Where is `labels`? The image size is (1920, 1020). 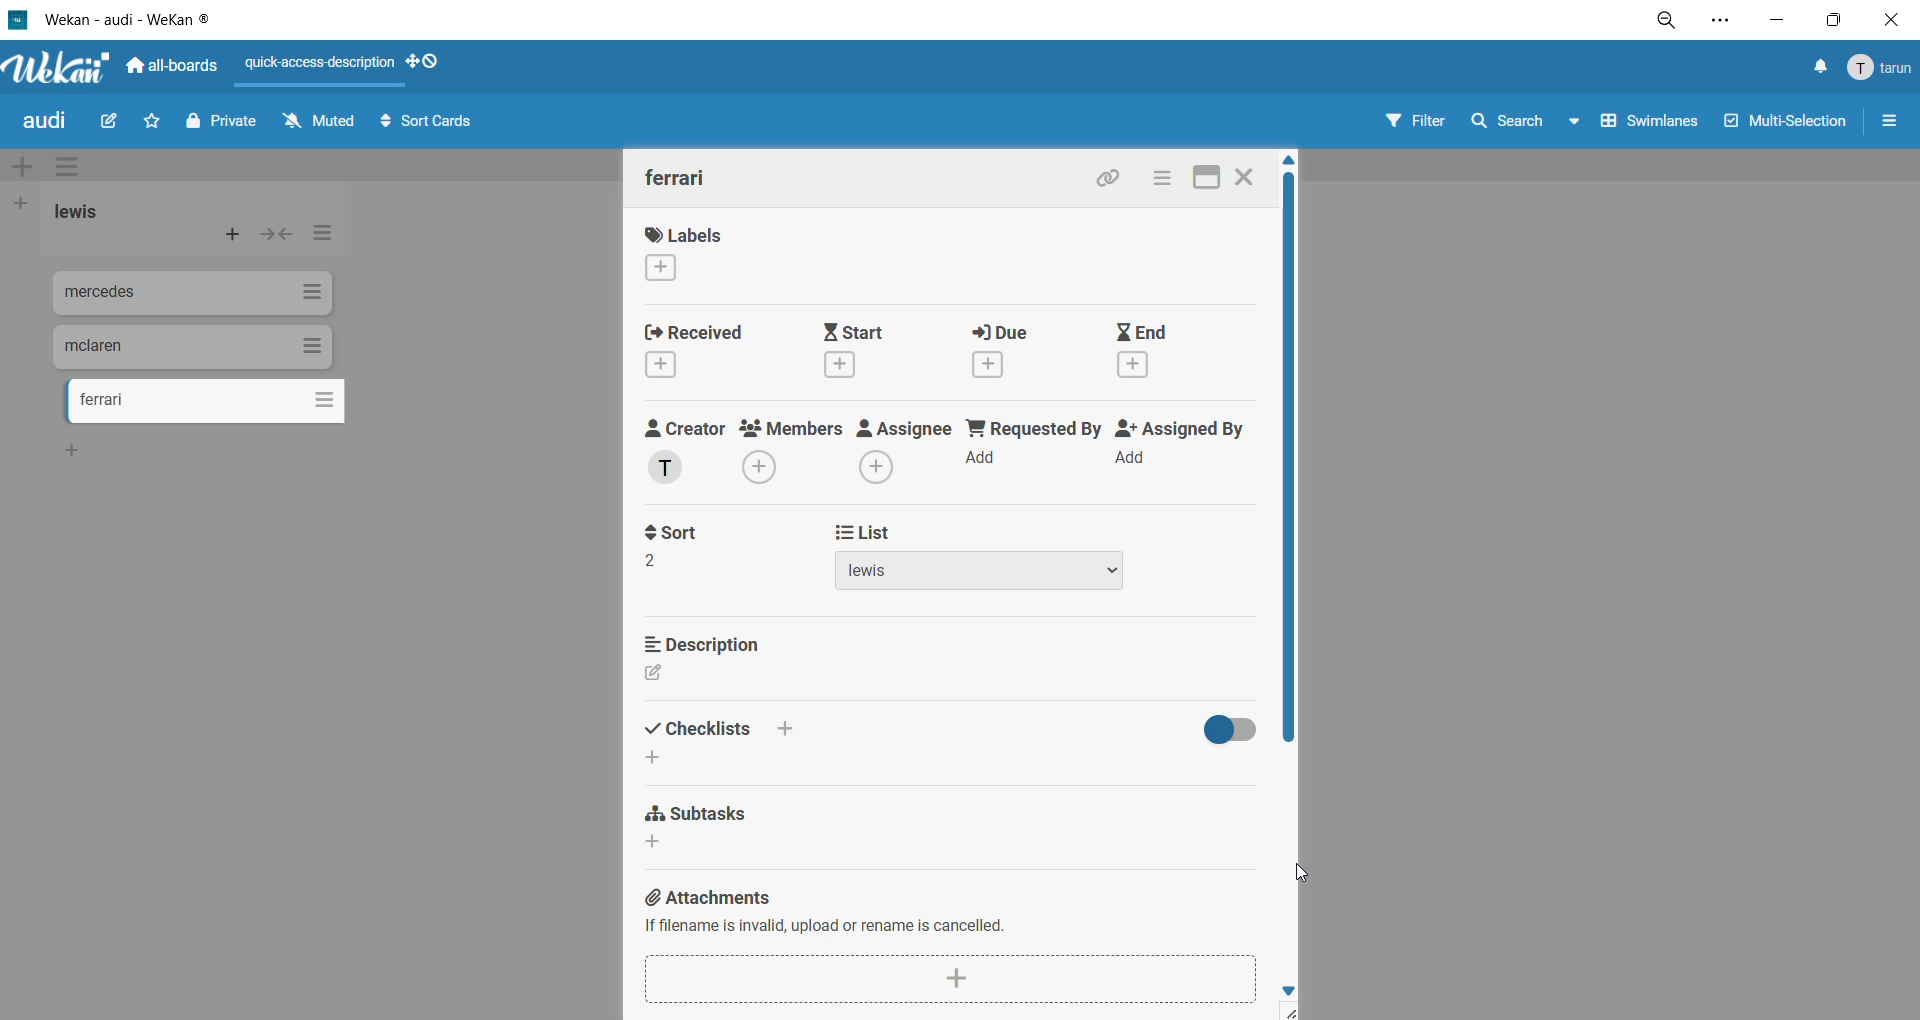
labels is located at coordinates (695, 254).